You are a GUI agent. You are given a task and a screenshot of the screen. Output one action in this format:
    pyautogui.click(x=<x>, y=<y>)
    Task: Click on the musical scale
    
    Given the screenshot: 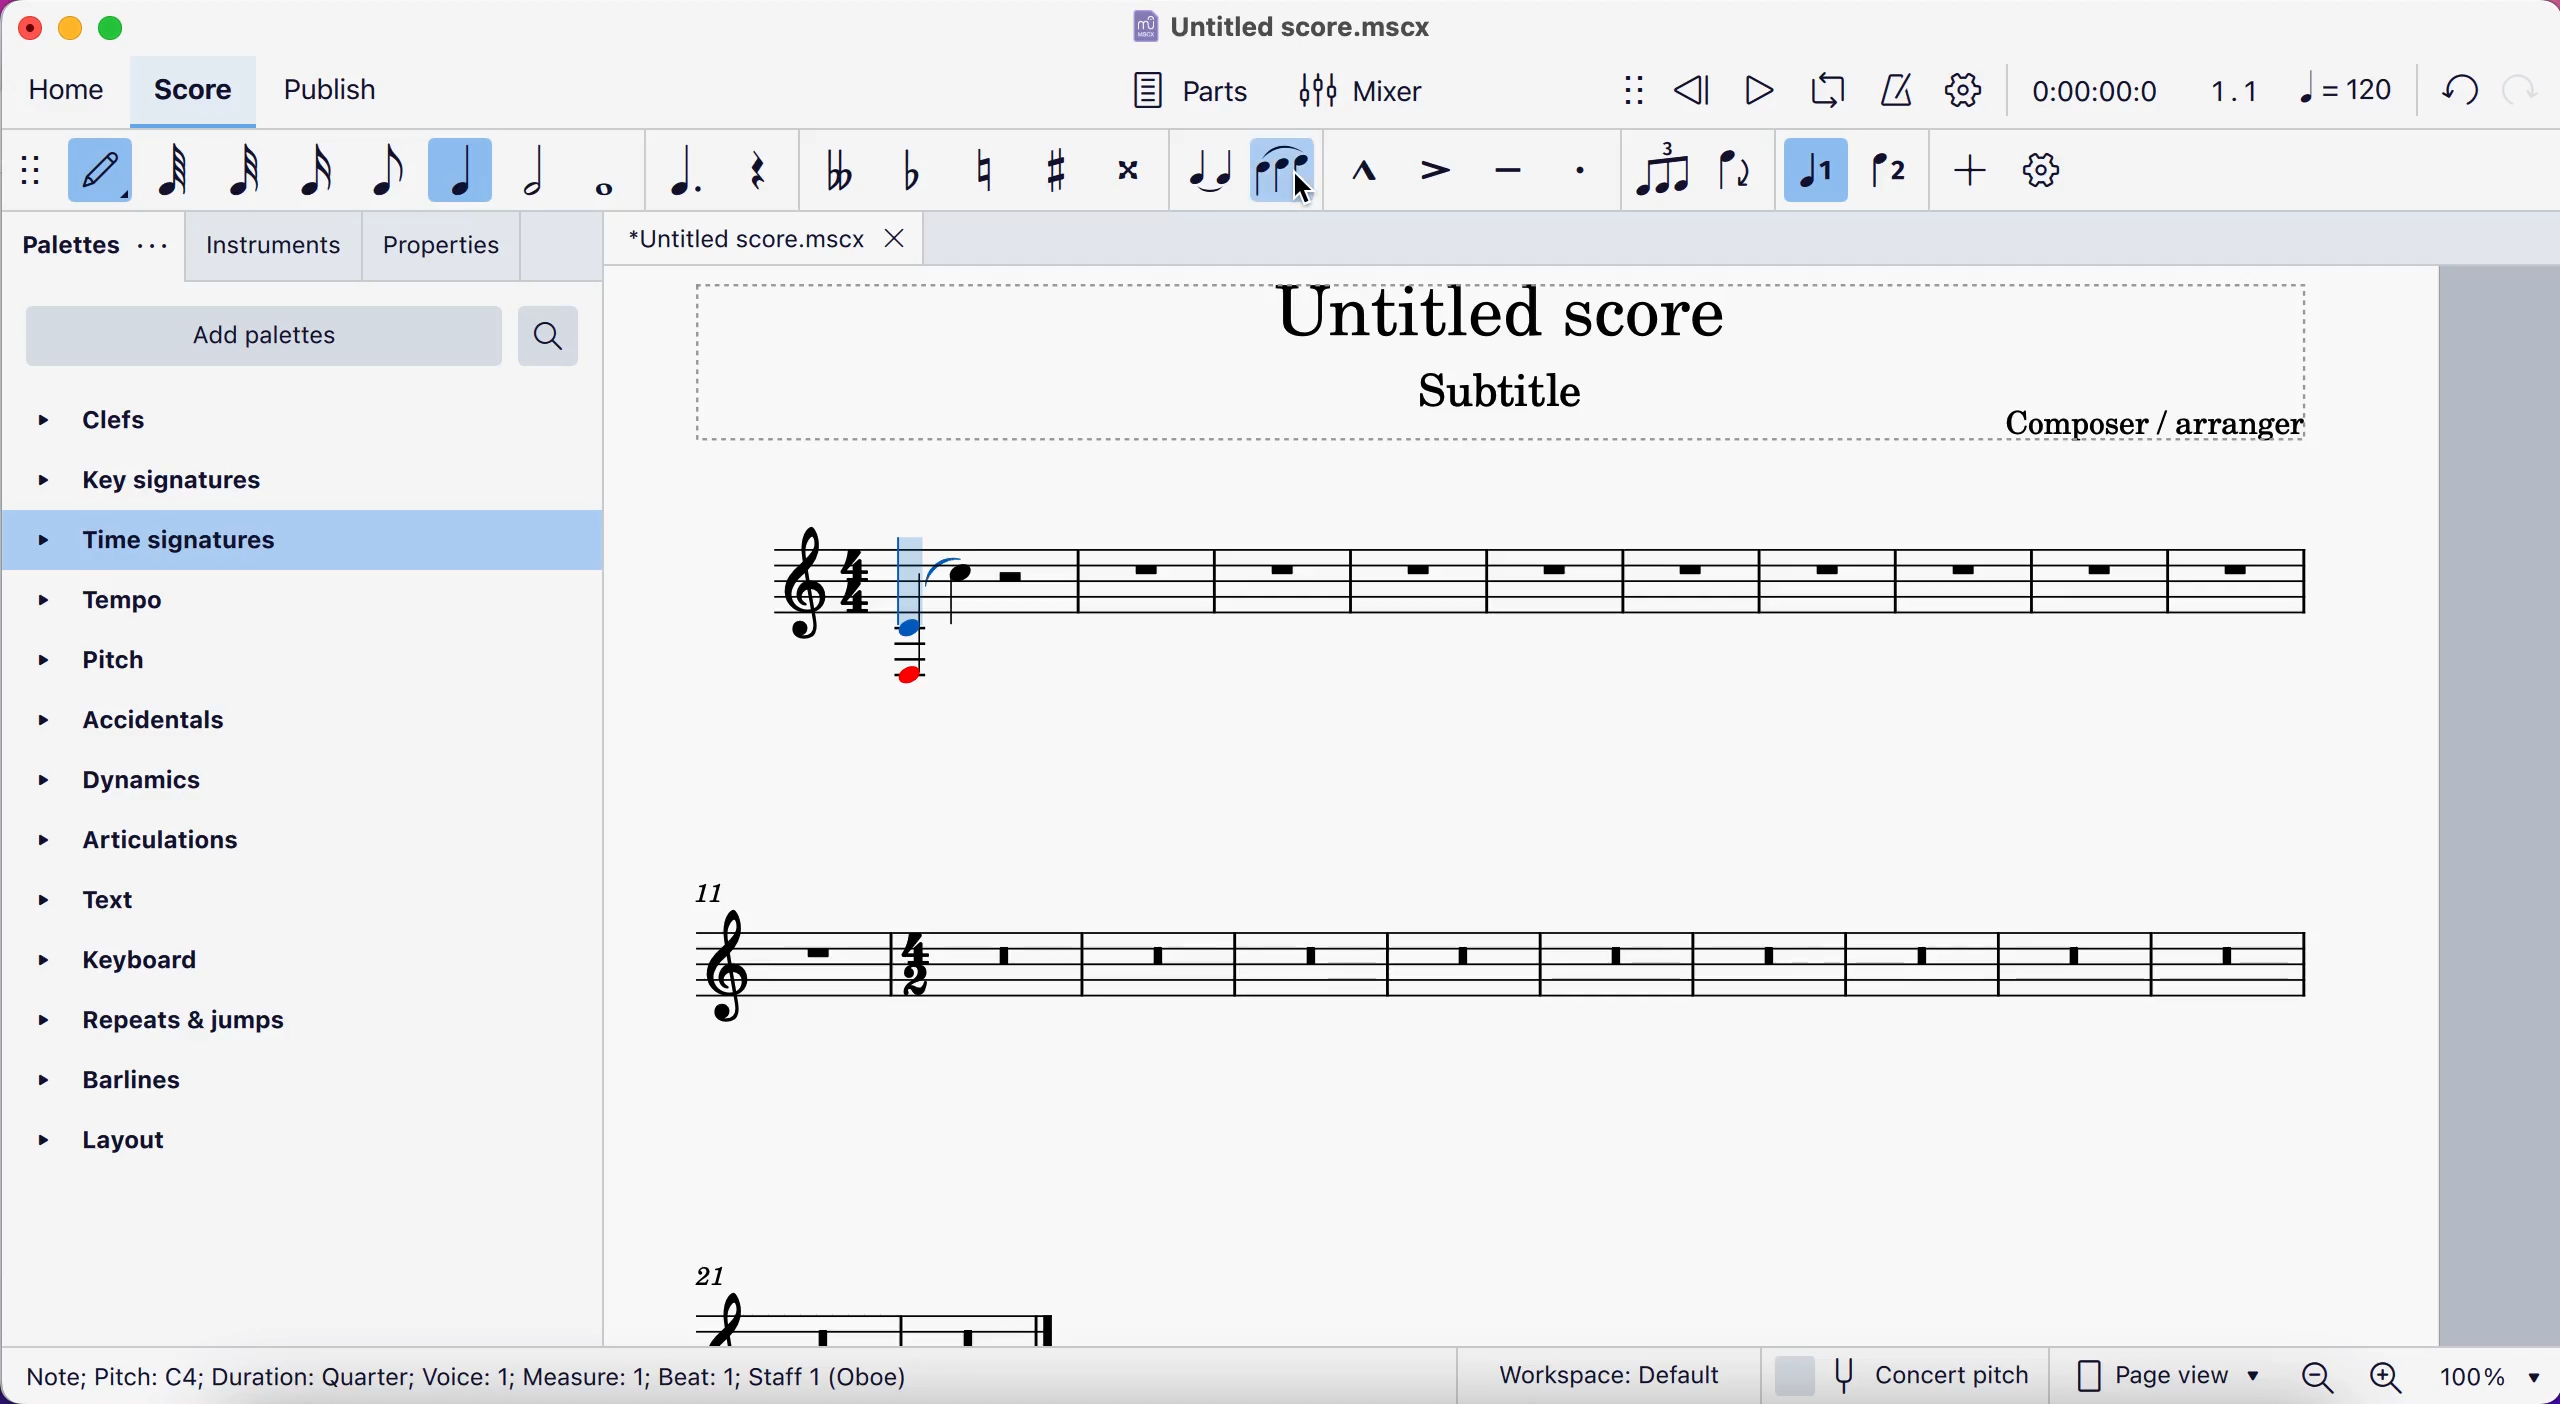 What is the action you would take?
    pyautogui.click(x=1527, y=897)
    